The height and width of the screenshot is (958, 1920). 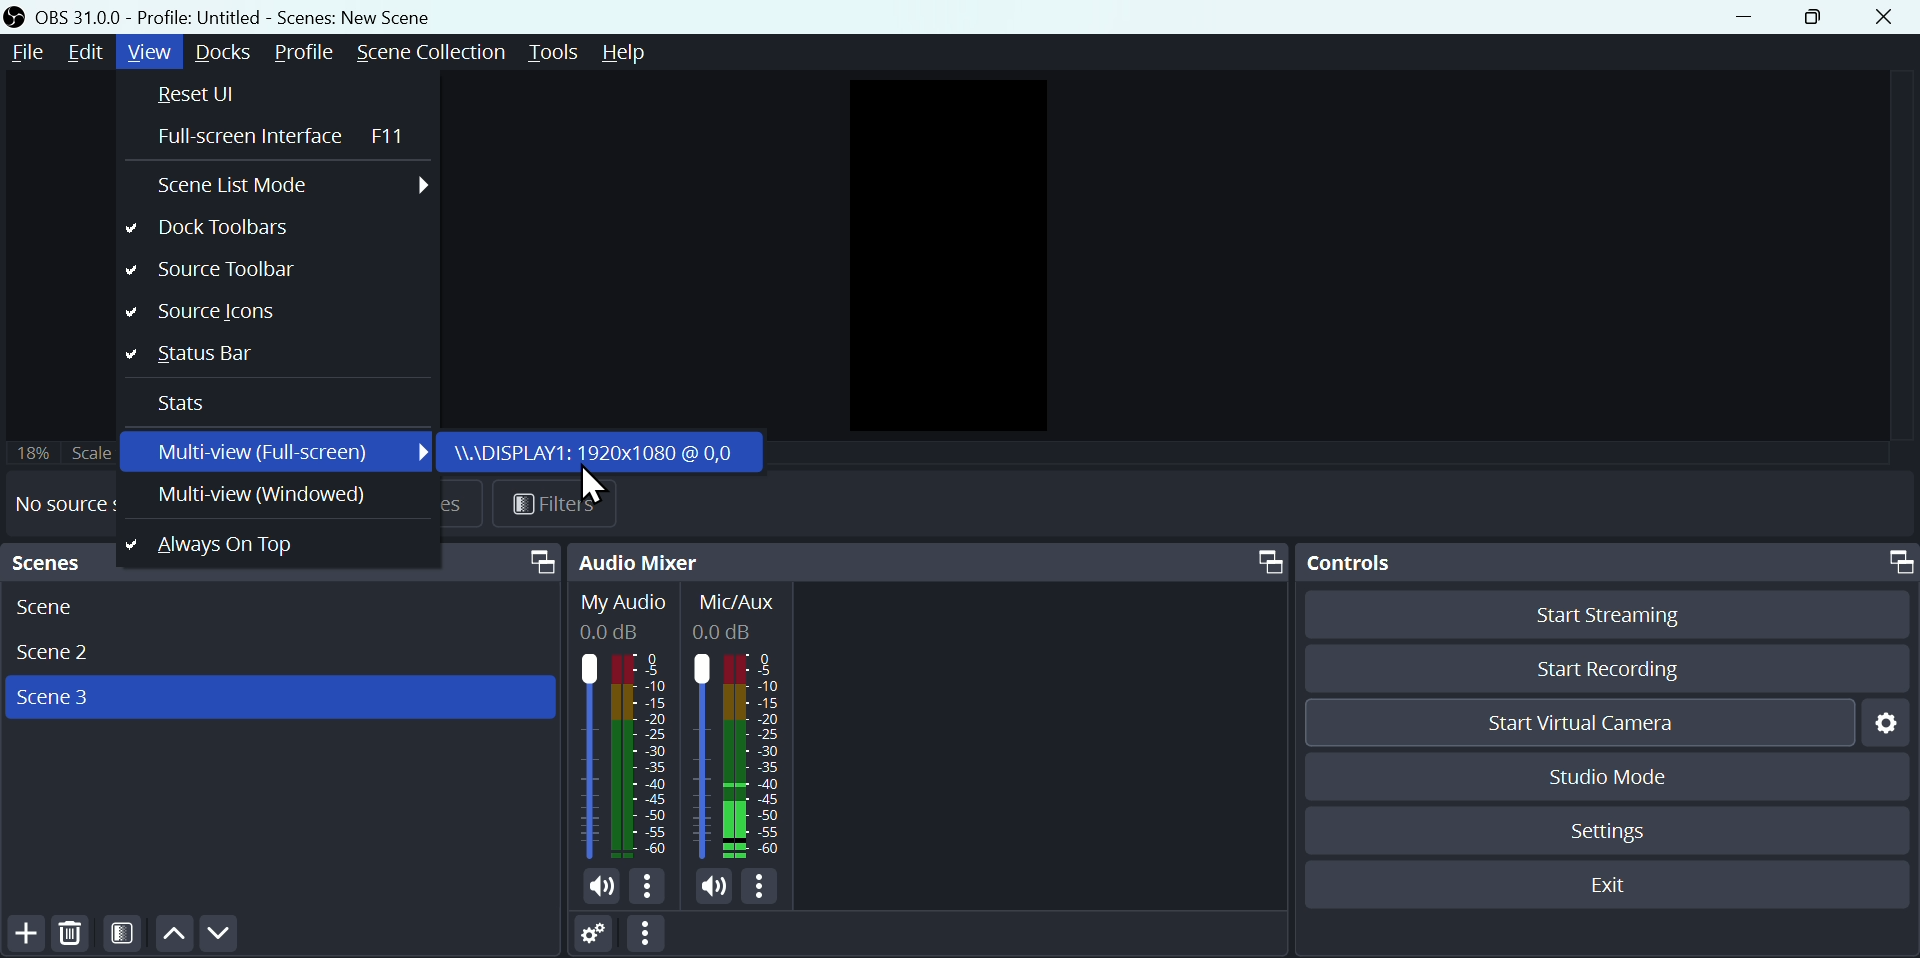 What do you see at coordinates (765, 888) in the screenshot?
I see `More options` at bounding box center [765, 888].